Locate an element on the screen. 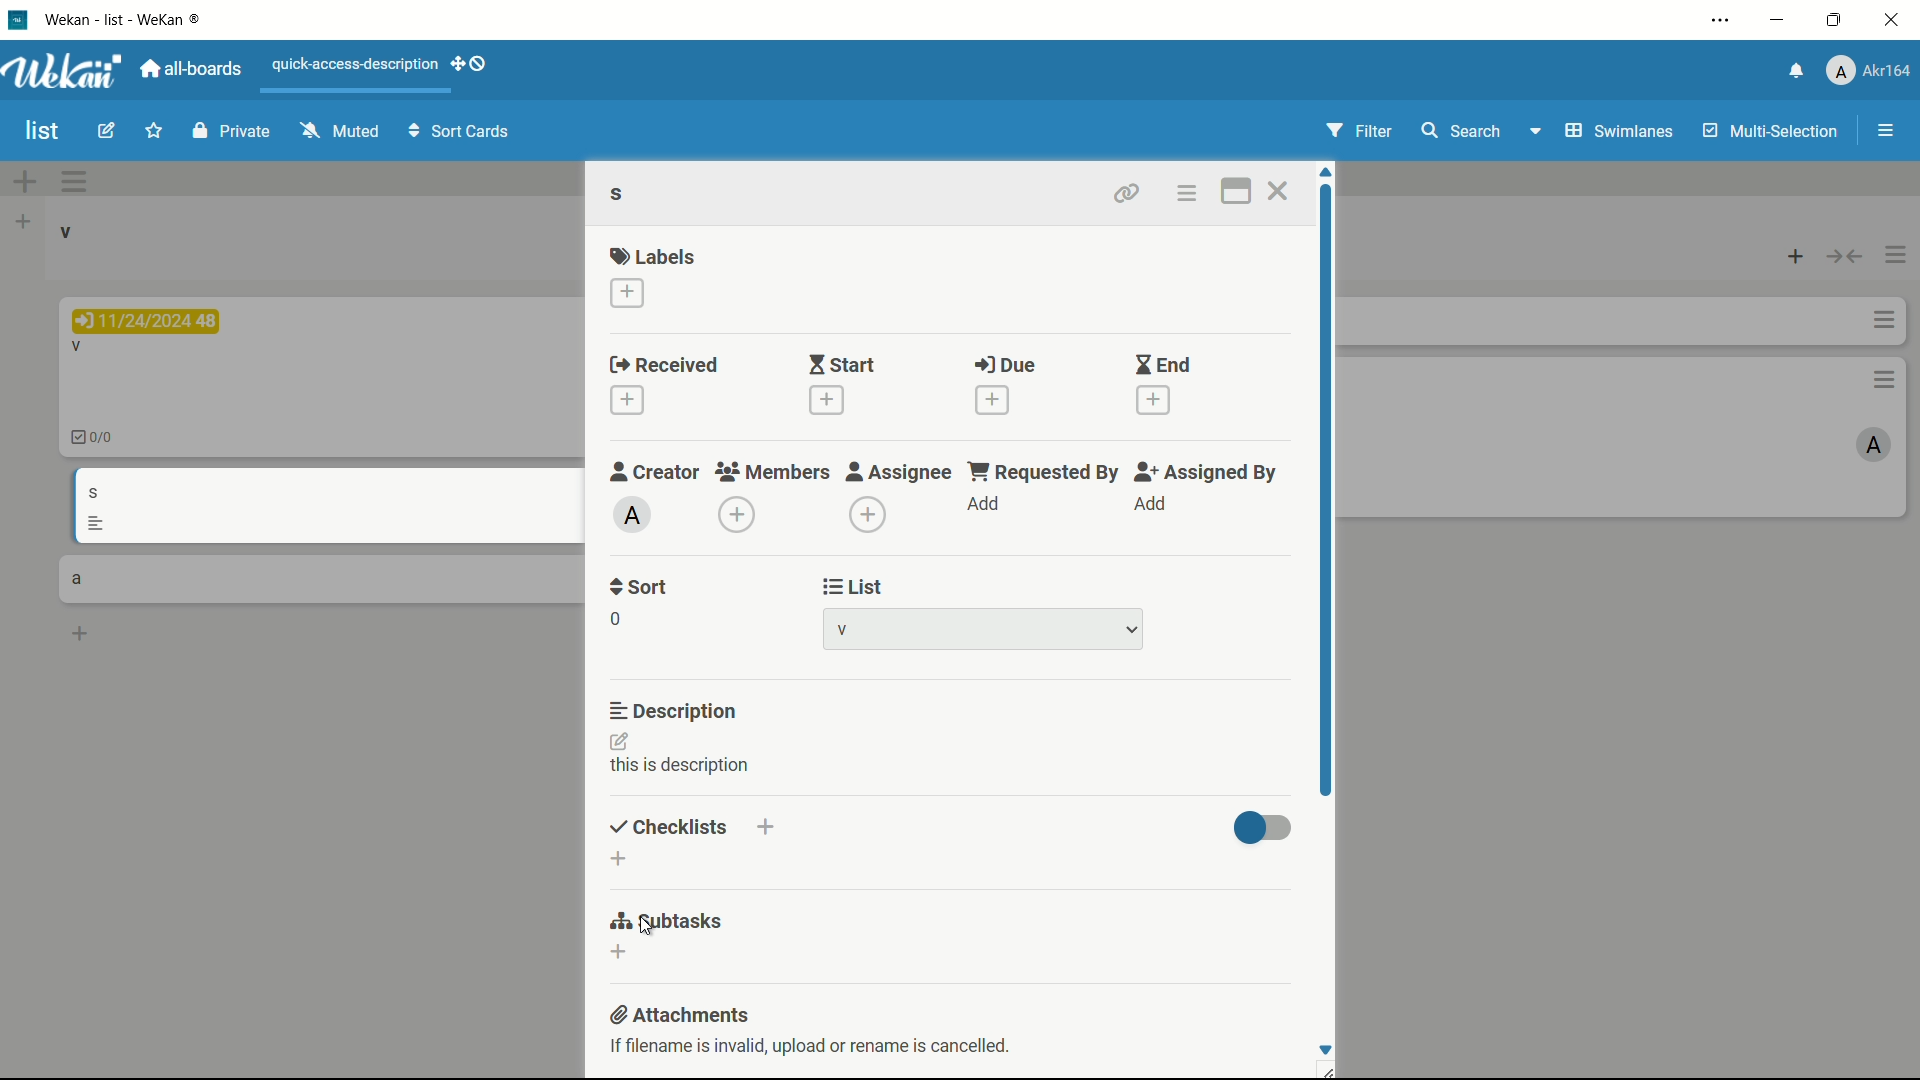 The width and height of the screenshot is (1920, 1080). all boards is located at coordinates (190, 69).